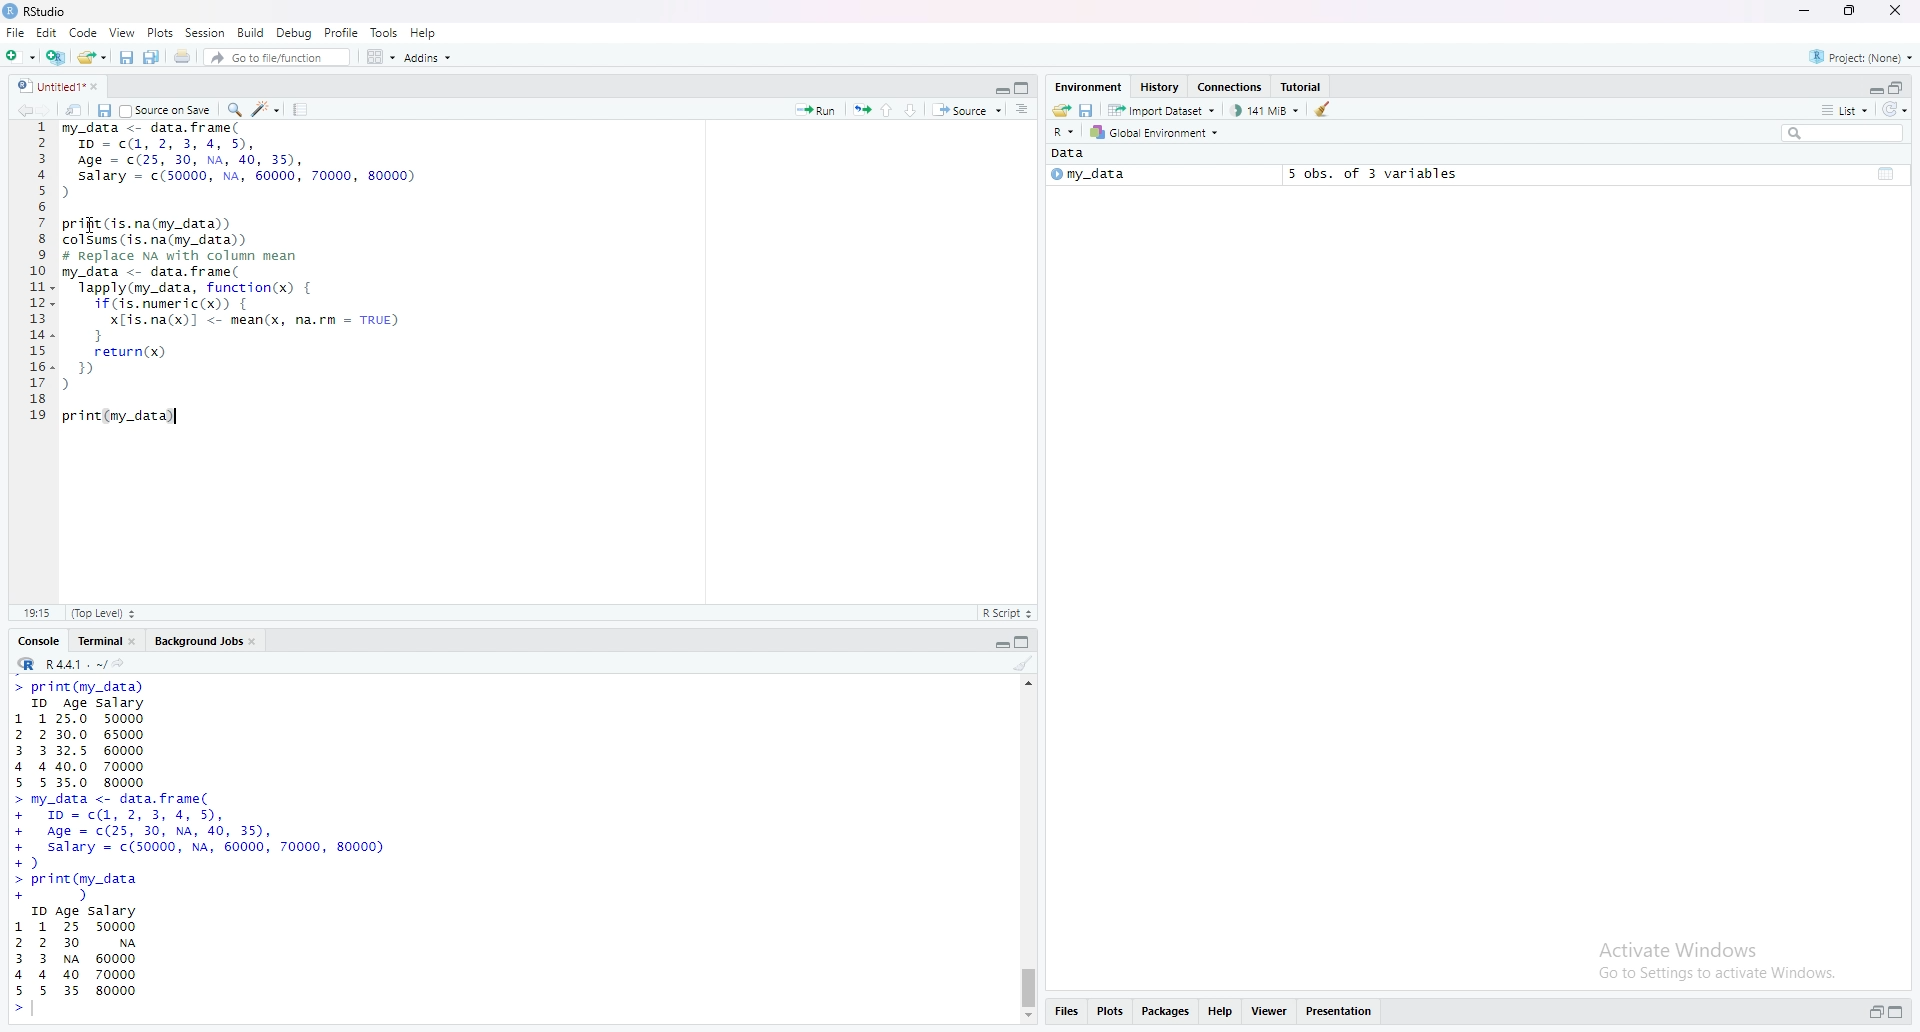  What do you see at coordinates (94, 224) in the screenshot?
I see `cursor` at bounding box center [94, 224].